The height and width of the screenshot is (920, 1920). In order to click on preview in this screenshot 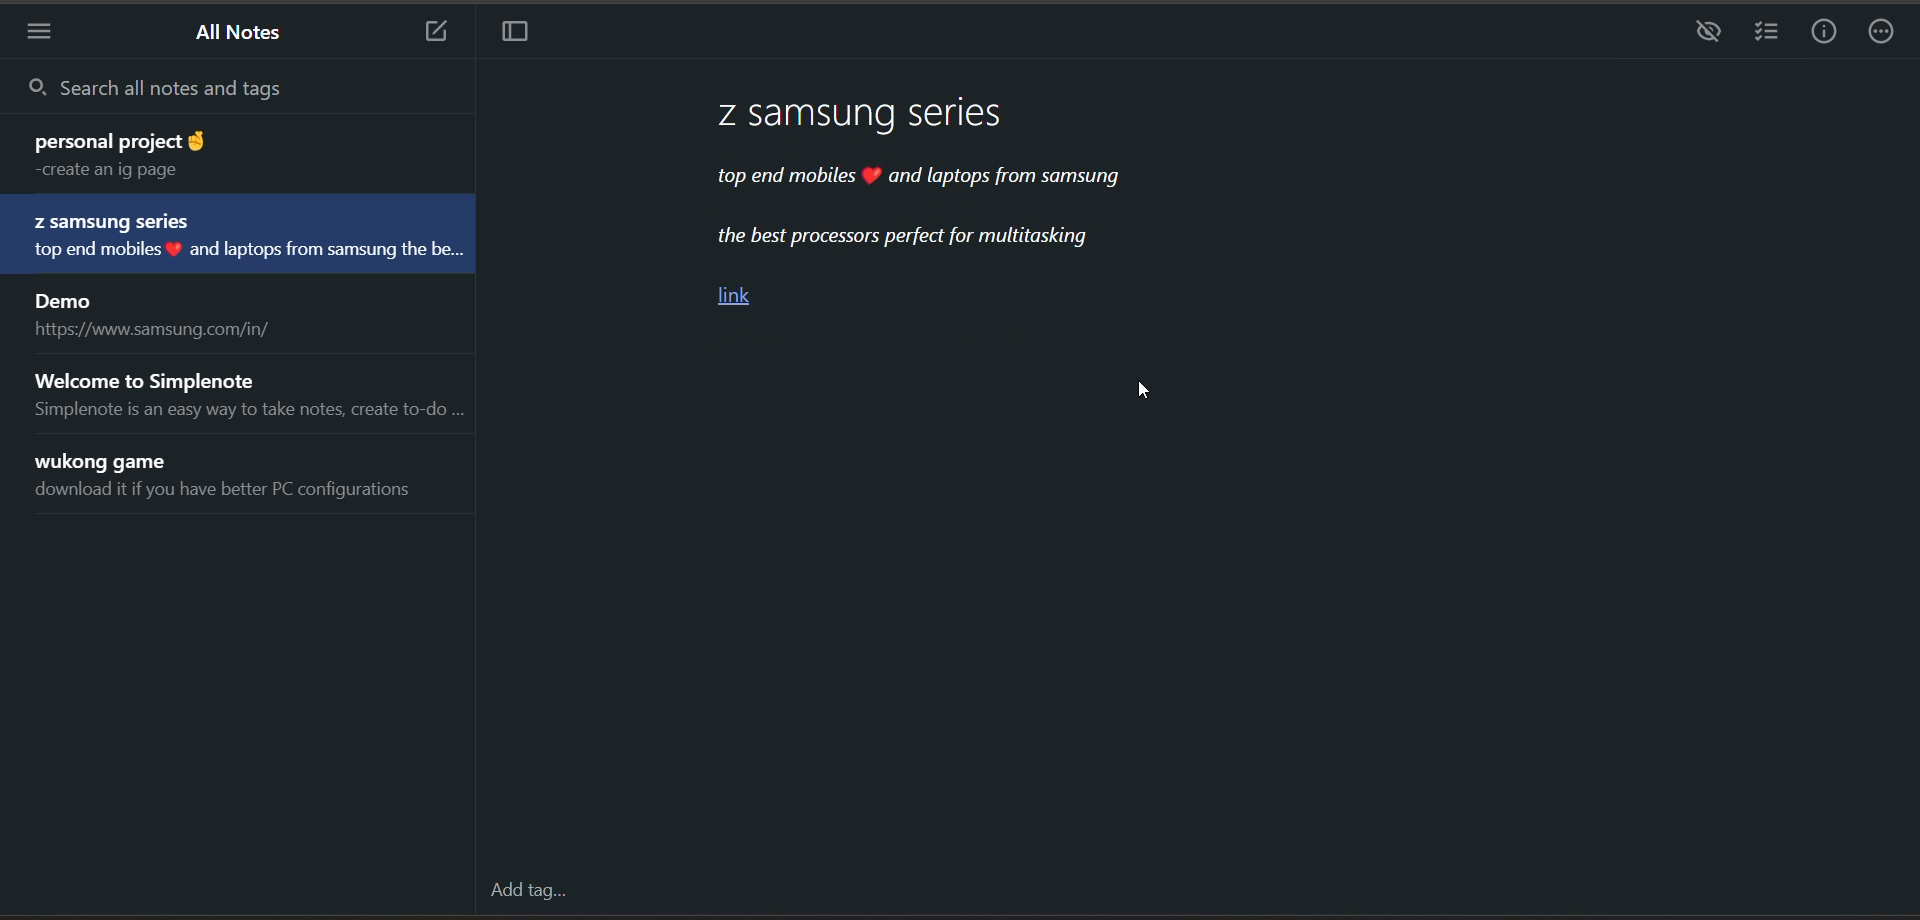, I will do `click(1701, 37)`.